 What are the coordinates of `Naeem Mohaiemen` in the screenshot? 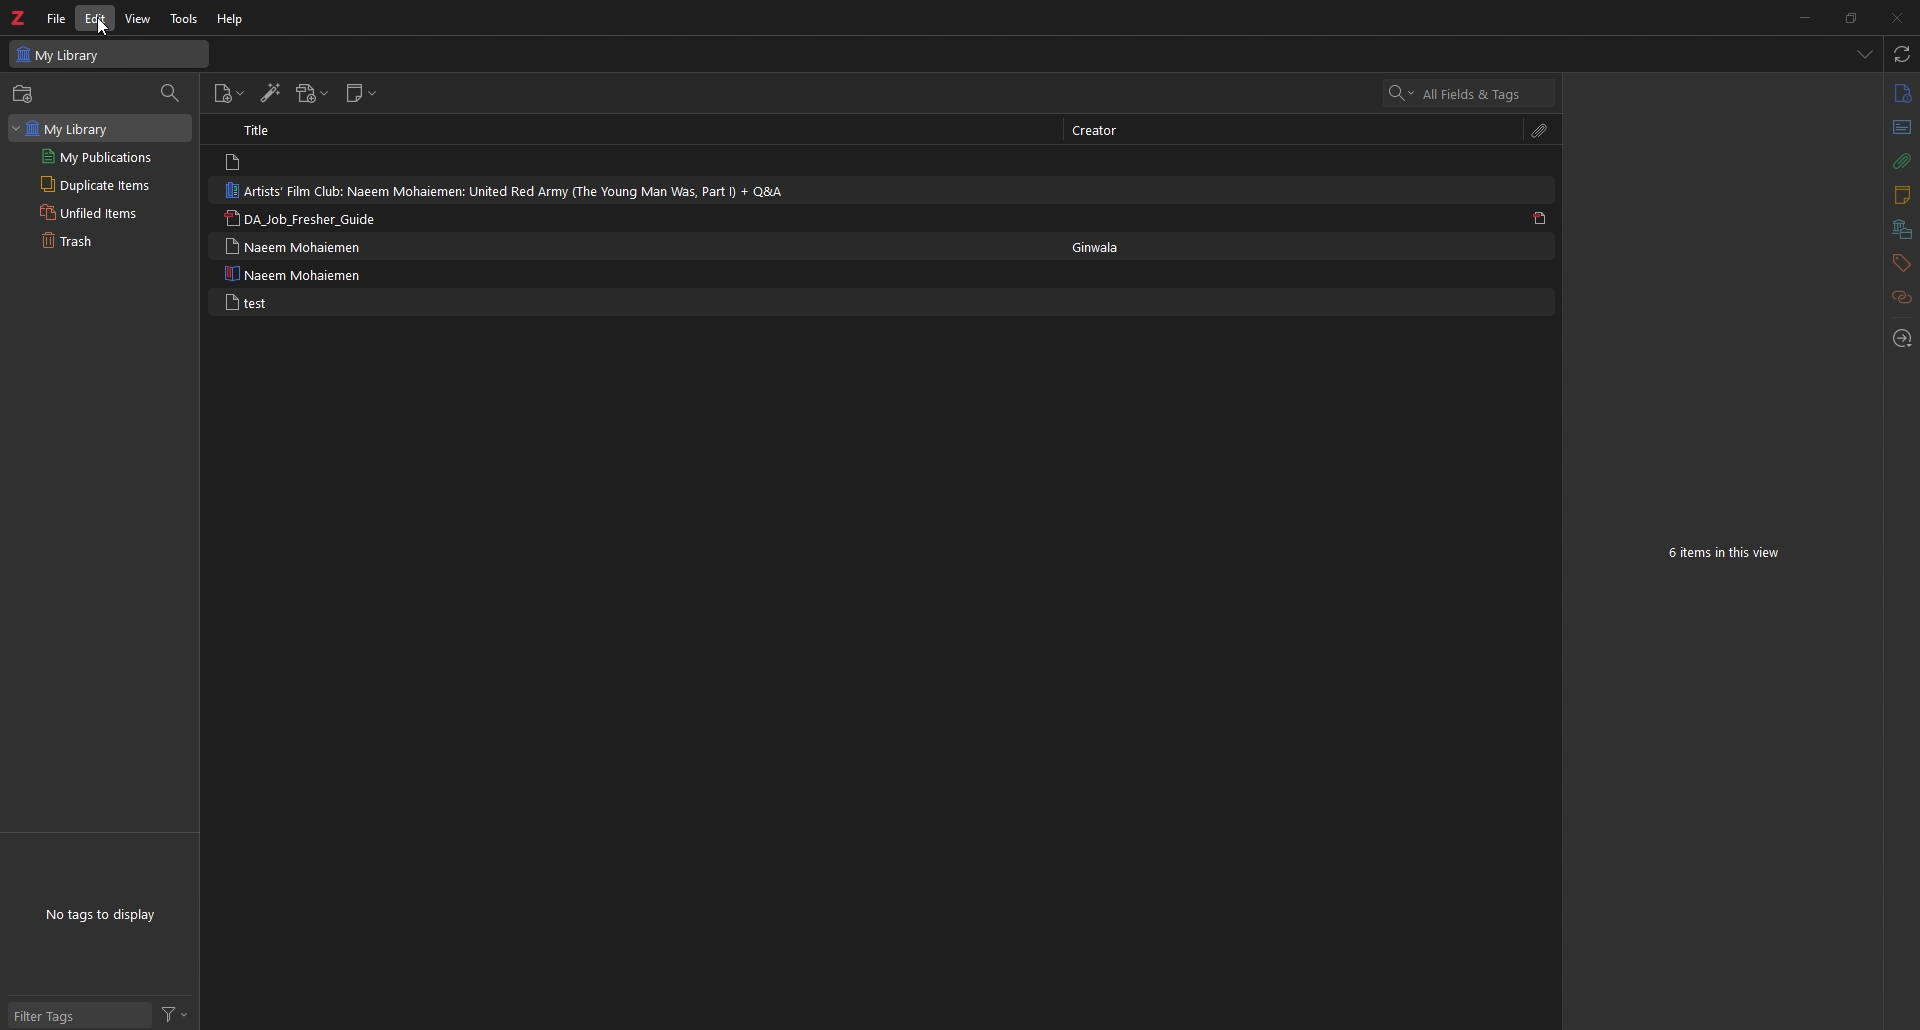 It's located at (294, 246).